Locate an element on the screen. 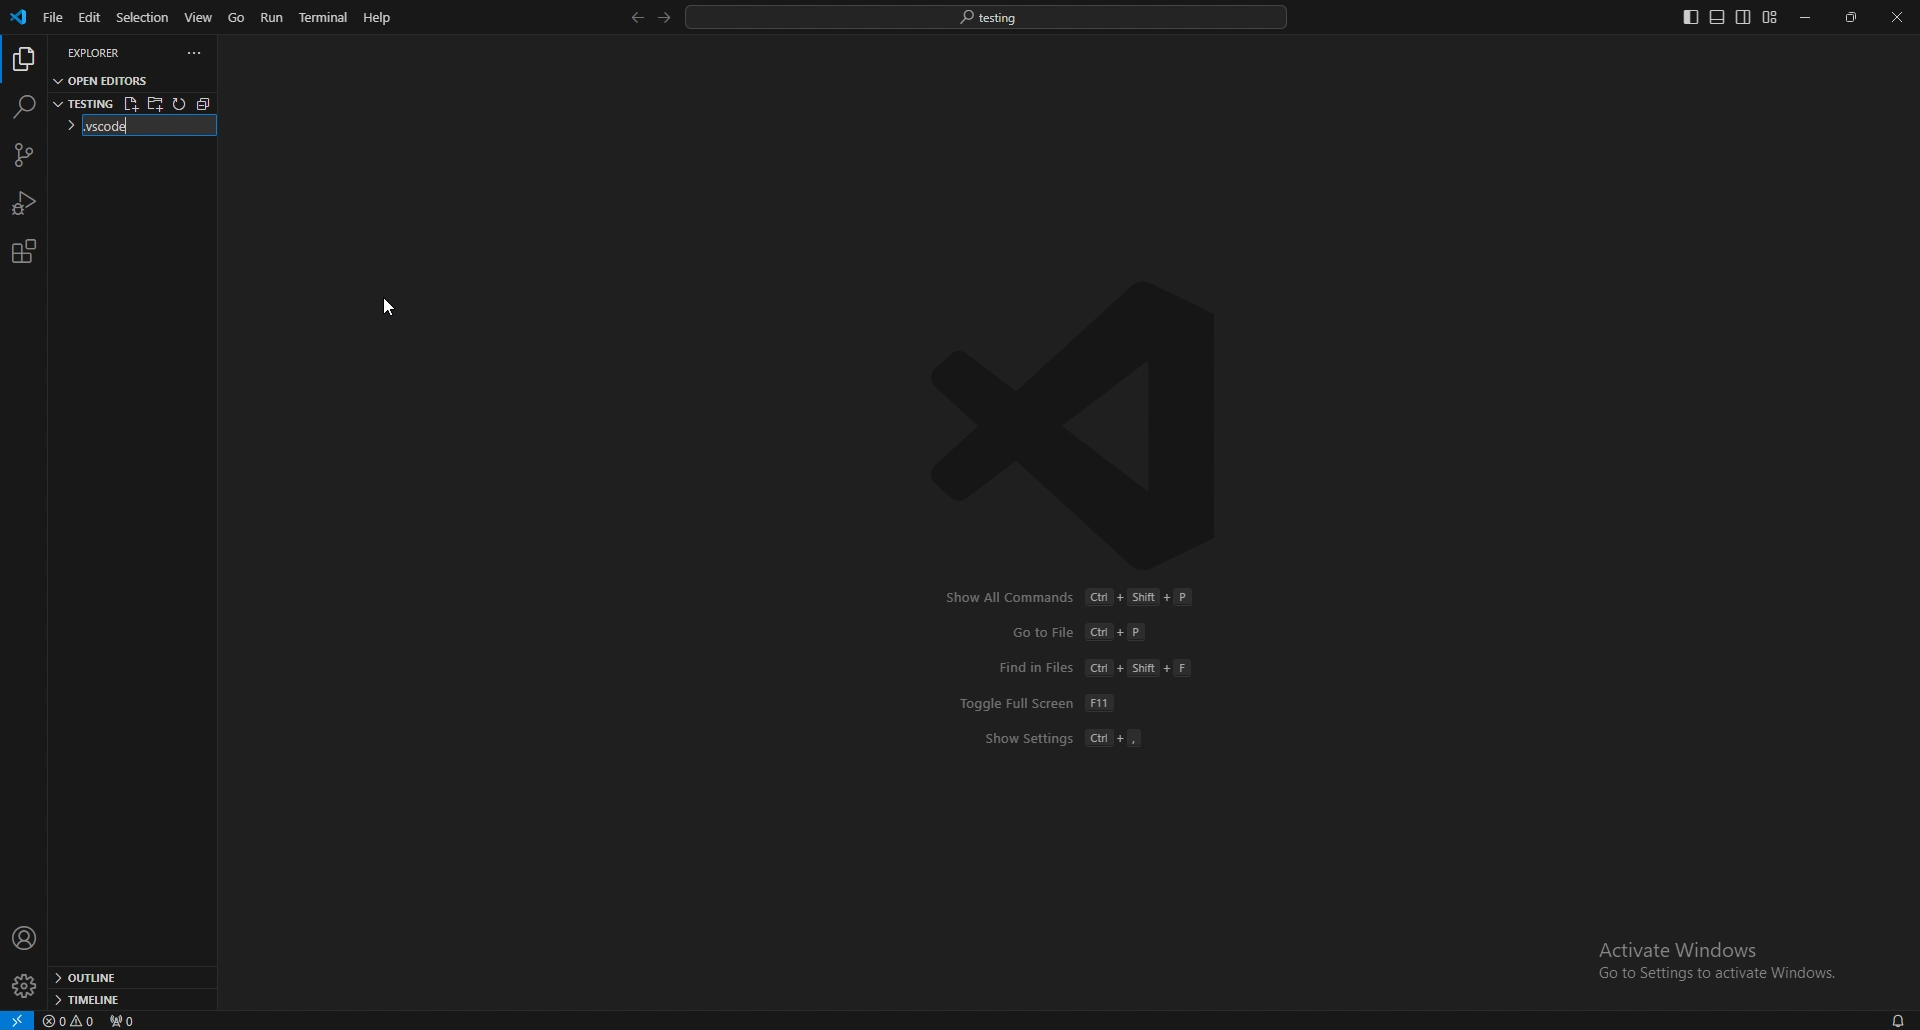 Image resolution: width=1920 pixels, height=1030 pixels. go is located at coordinates (237, 18).